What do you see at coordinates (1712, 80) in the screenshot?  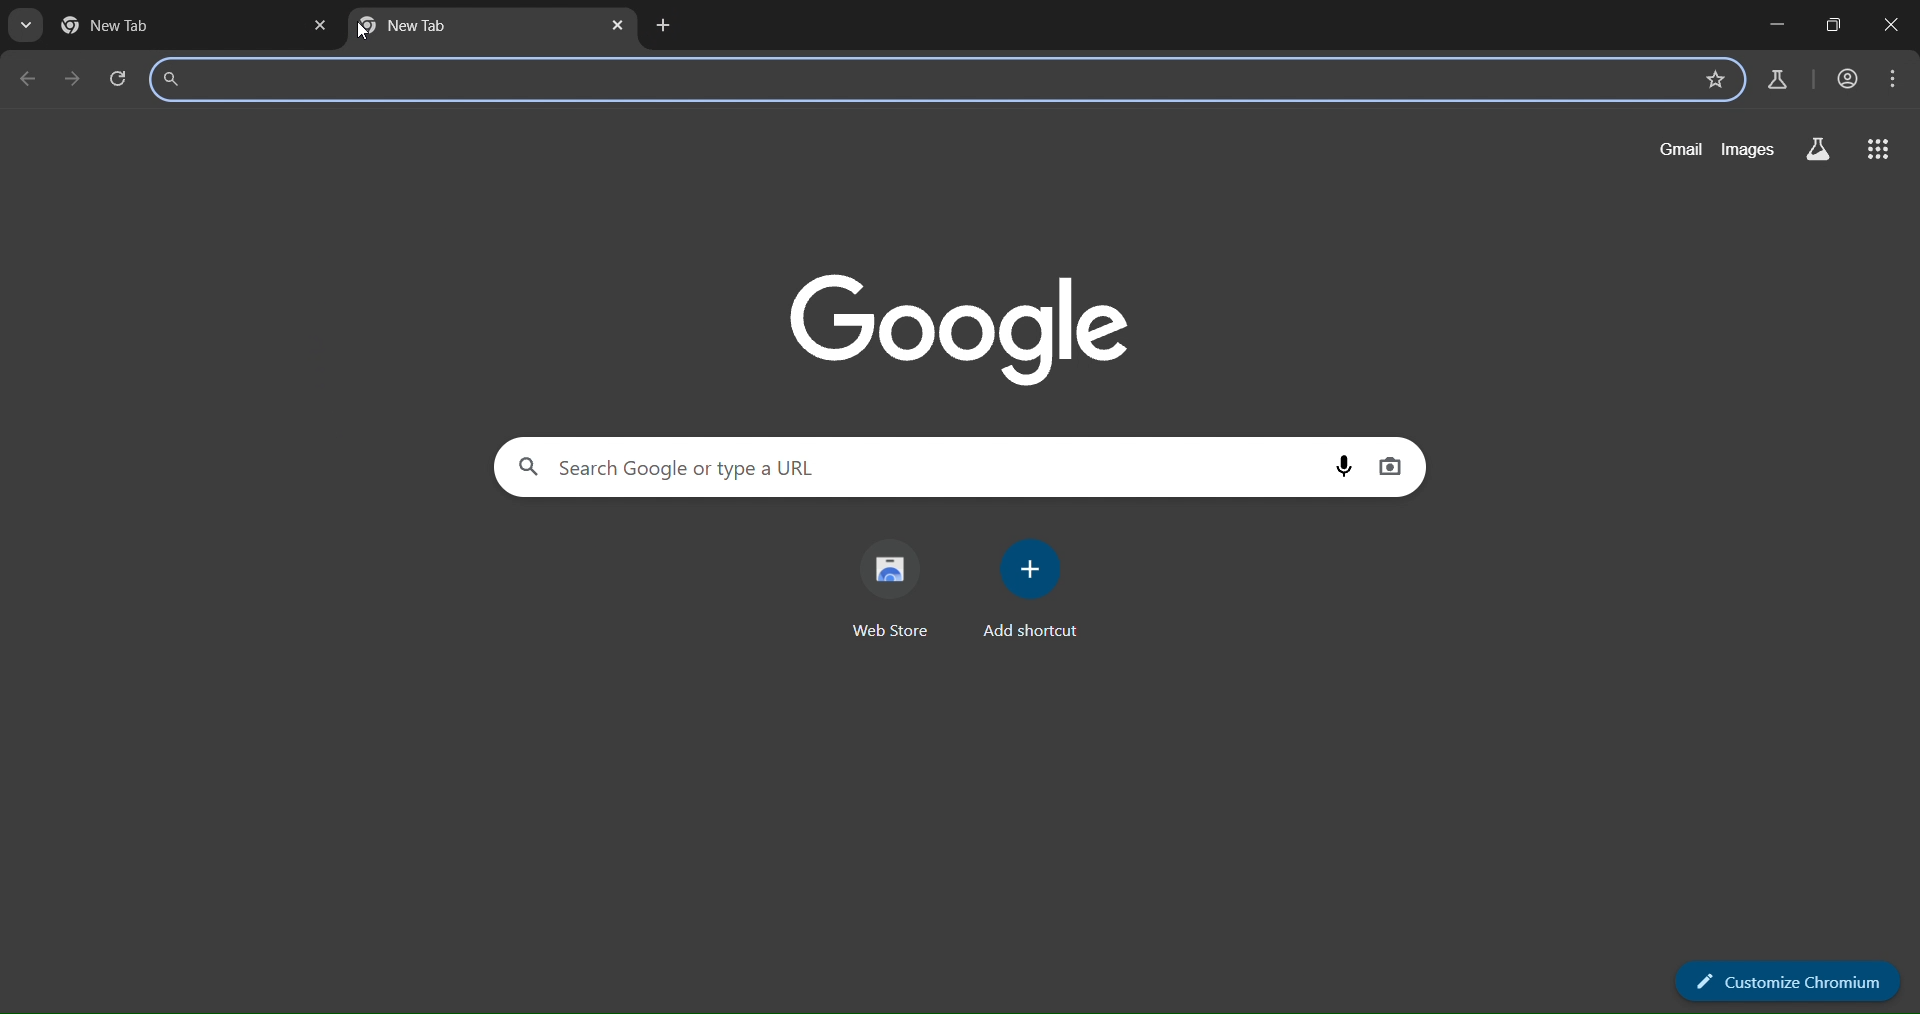 I see `bookmark page` at bounding box center [1712, 80].